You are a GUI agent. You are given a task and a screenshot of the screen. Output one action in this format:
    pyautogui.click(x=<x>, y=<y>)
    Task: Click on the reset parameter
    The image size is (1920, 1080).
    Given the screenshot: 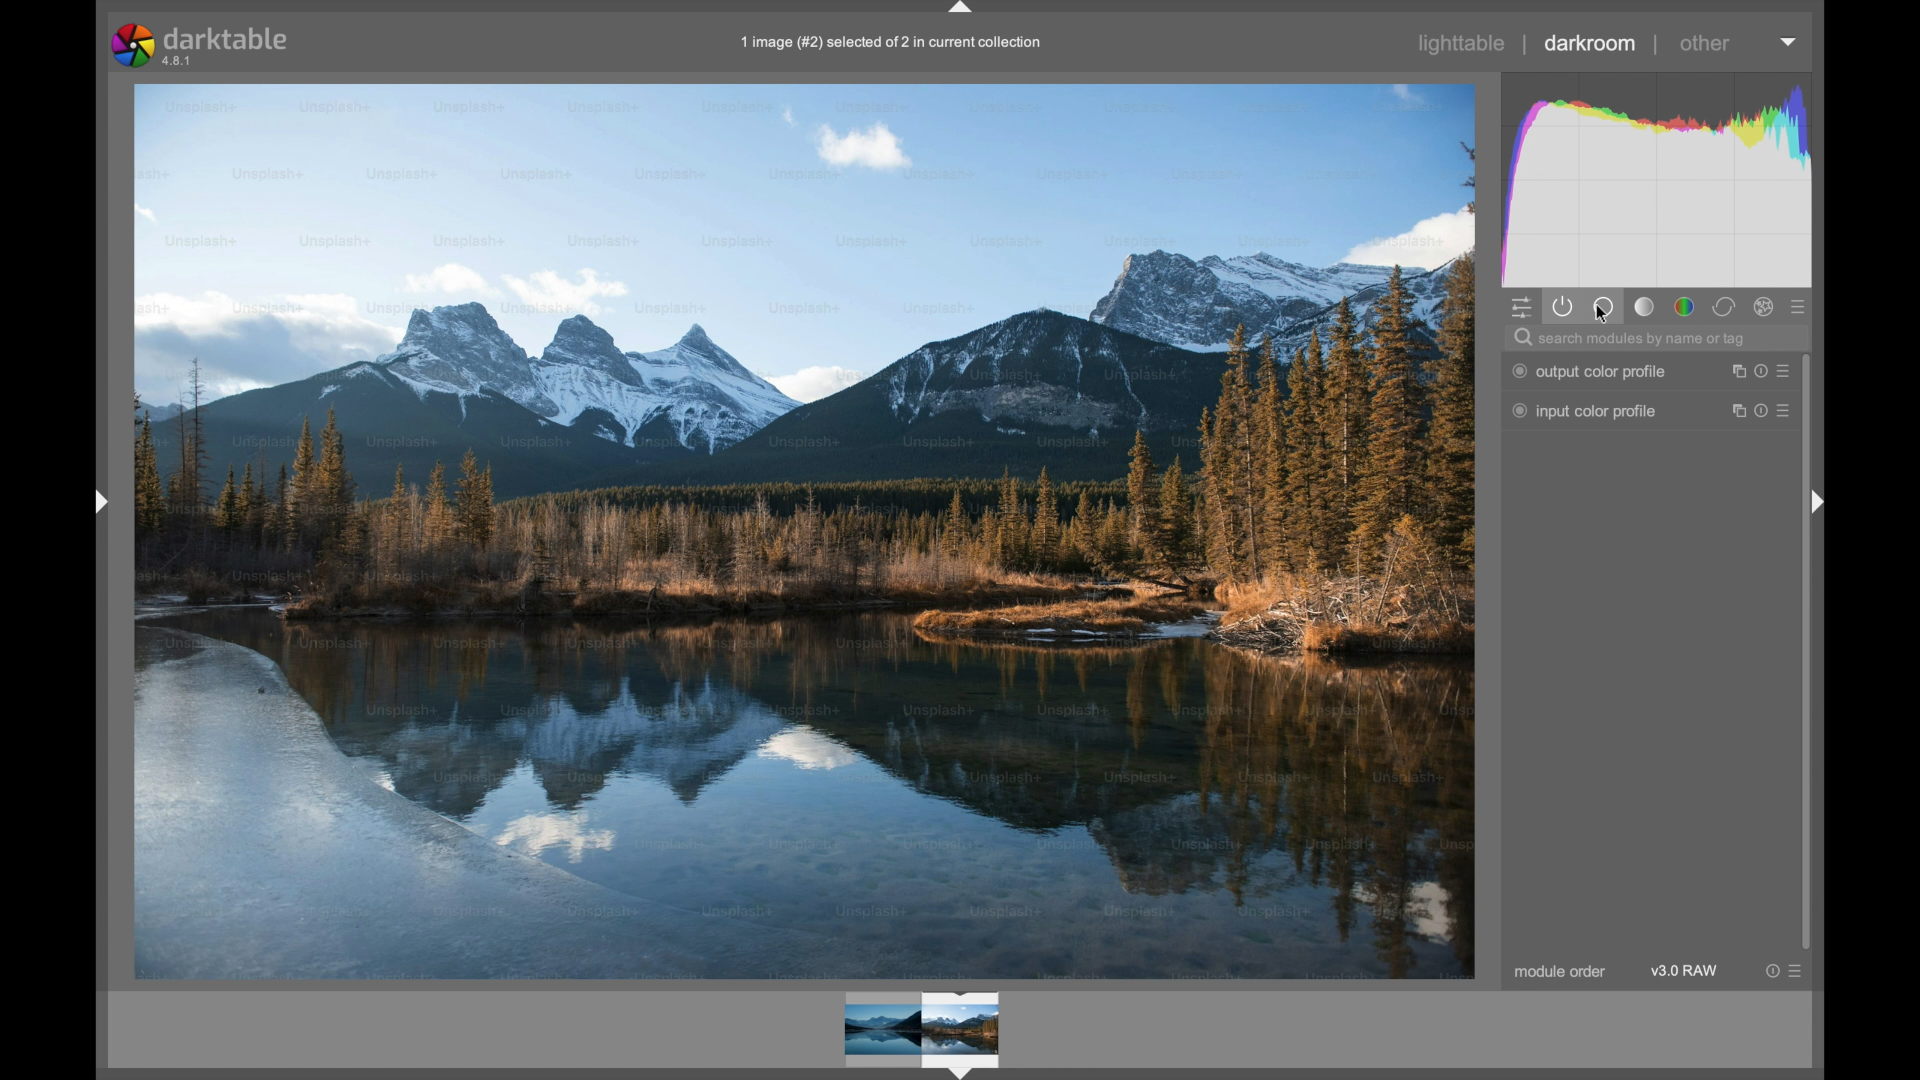 What is the action you would take?
    pyautogui.click(x=1772, y=971)
    